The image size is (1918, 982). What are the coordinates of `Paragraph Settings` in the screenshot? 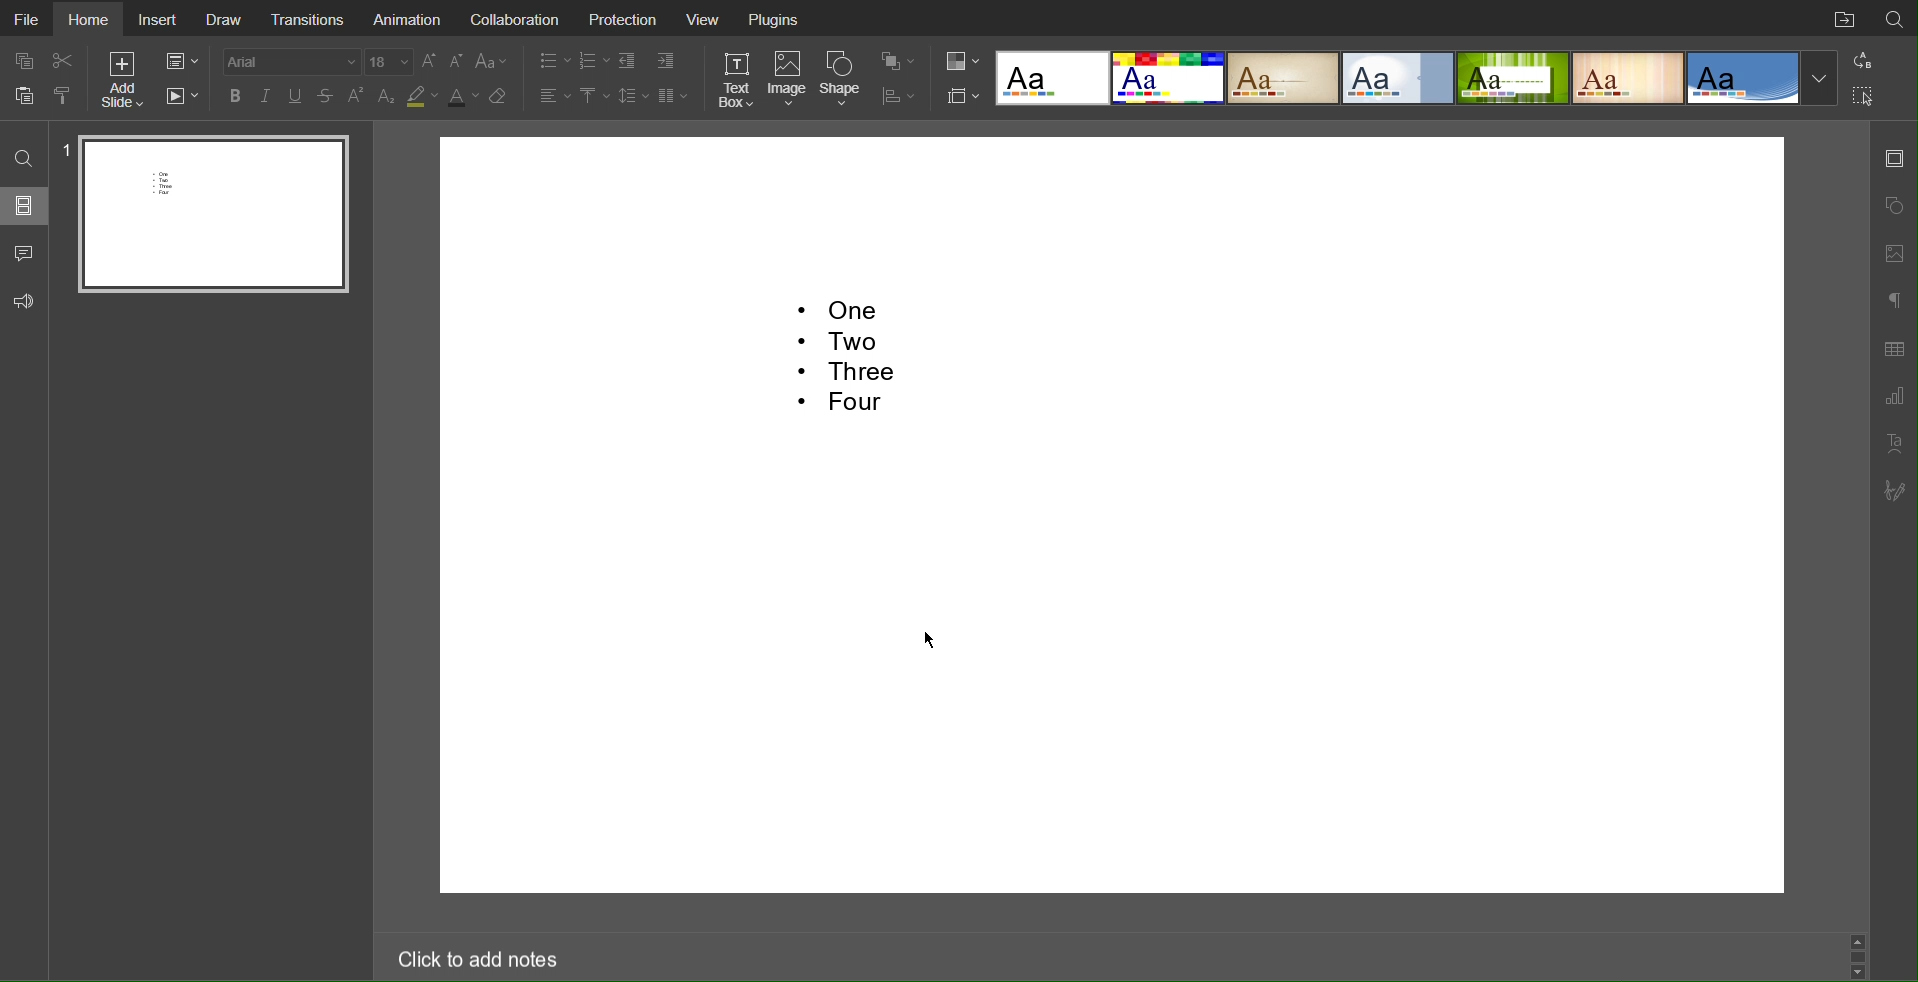 It's located at (1893, 300).